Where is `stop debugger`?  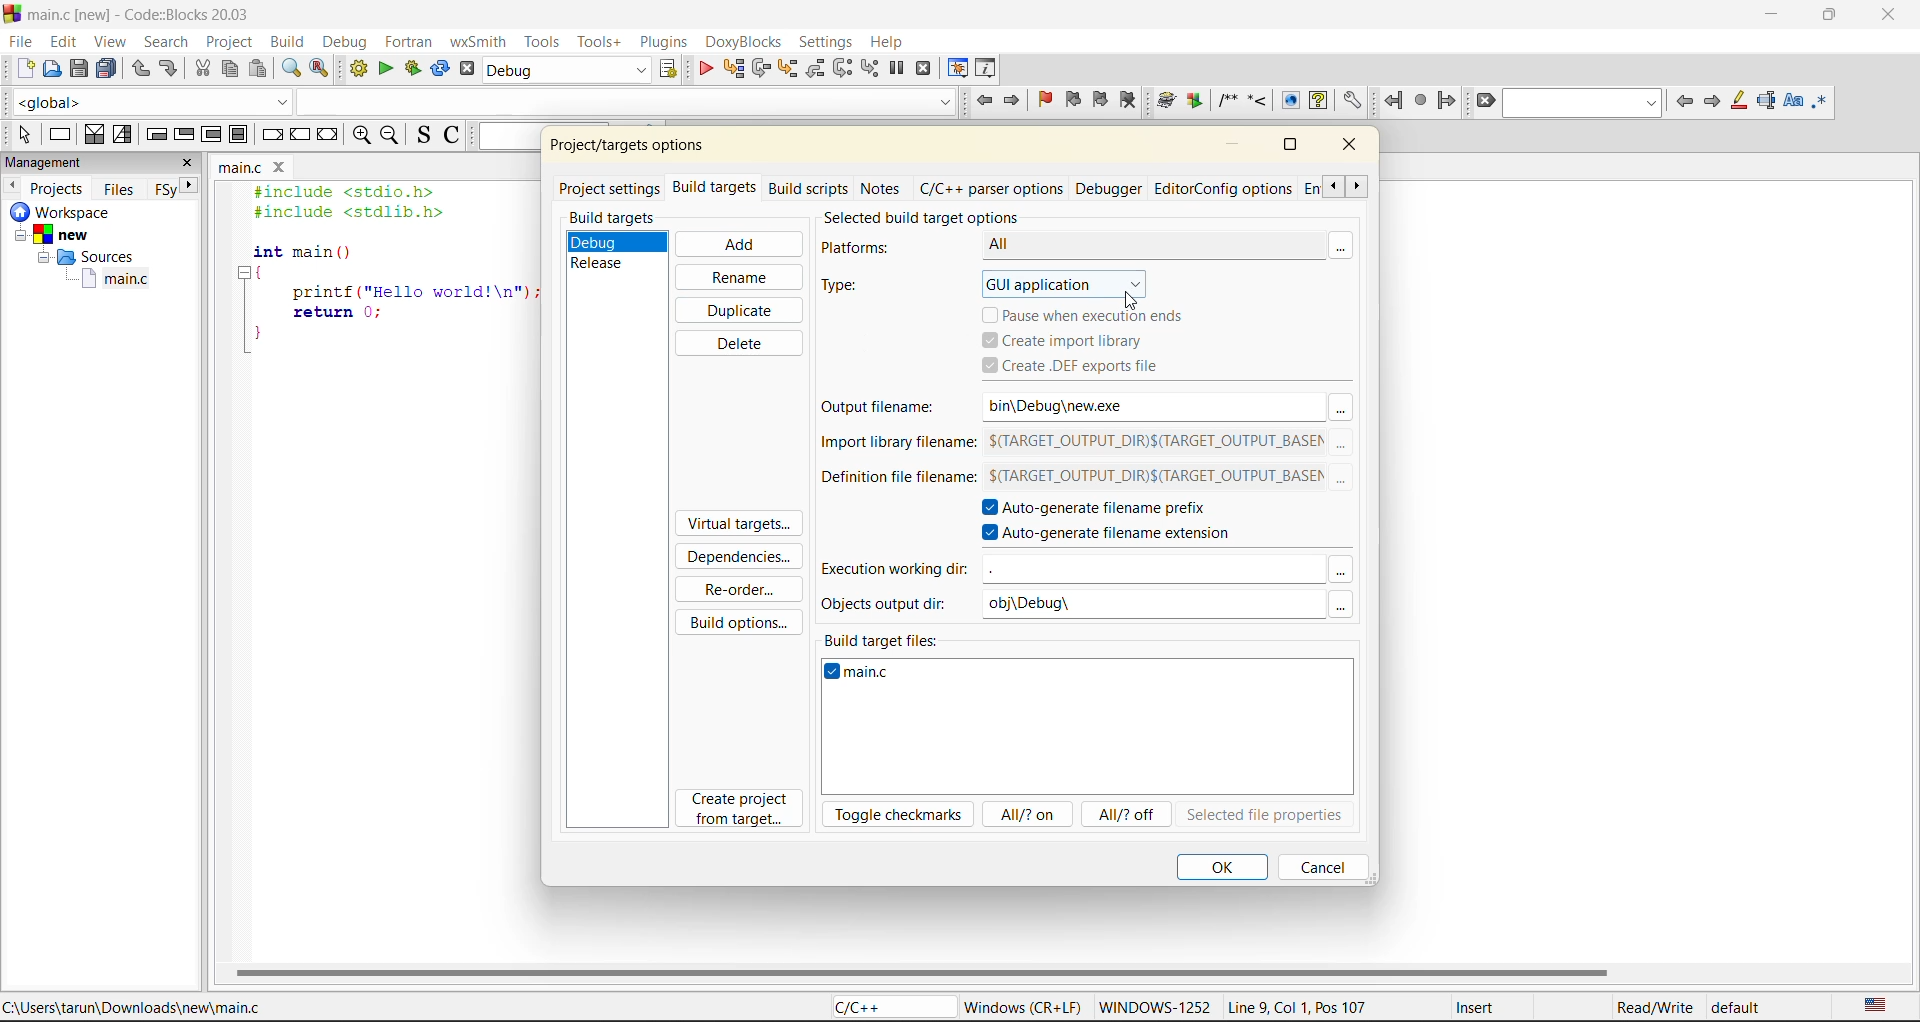
stop debugger is located at coordinates (924, 70).